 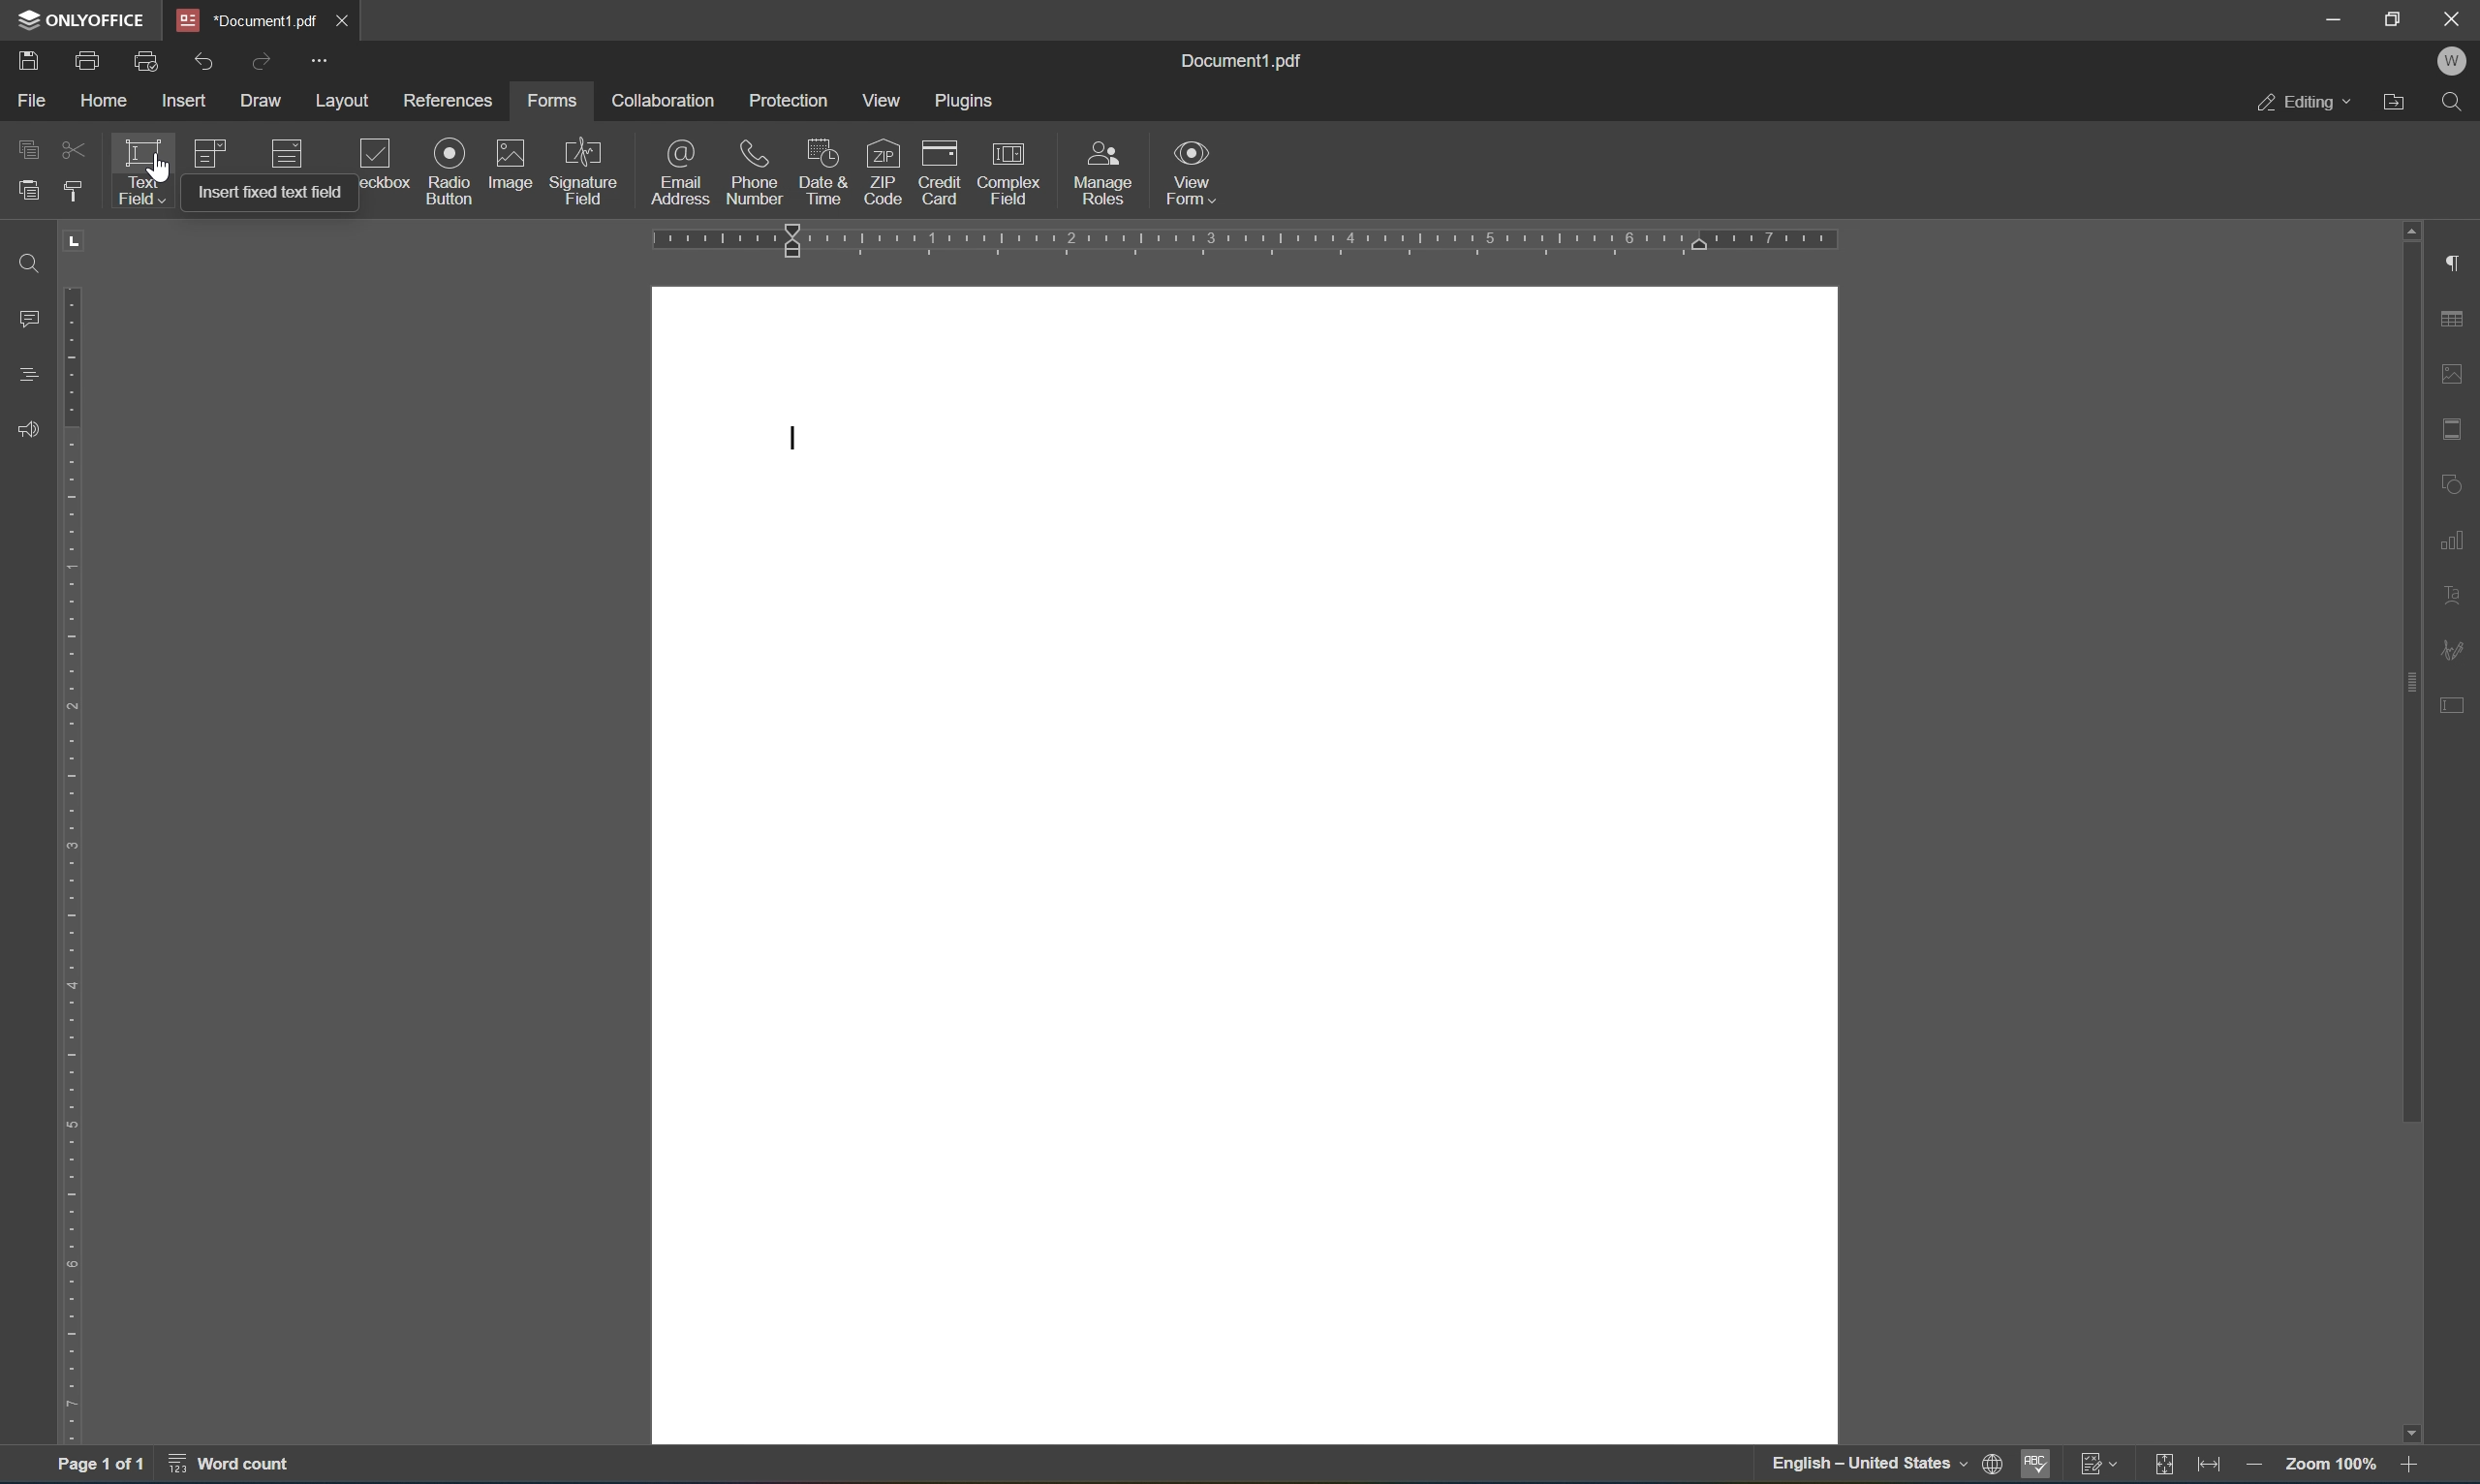 What do you see at coordinates (219, 156) in the screenshot?
I see `combo box` at bounding box center [219, 156].